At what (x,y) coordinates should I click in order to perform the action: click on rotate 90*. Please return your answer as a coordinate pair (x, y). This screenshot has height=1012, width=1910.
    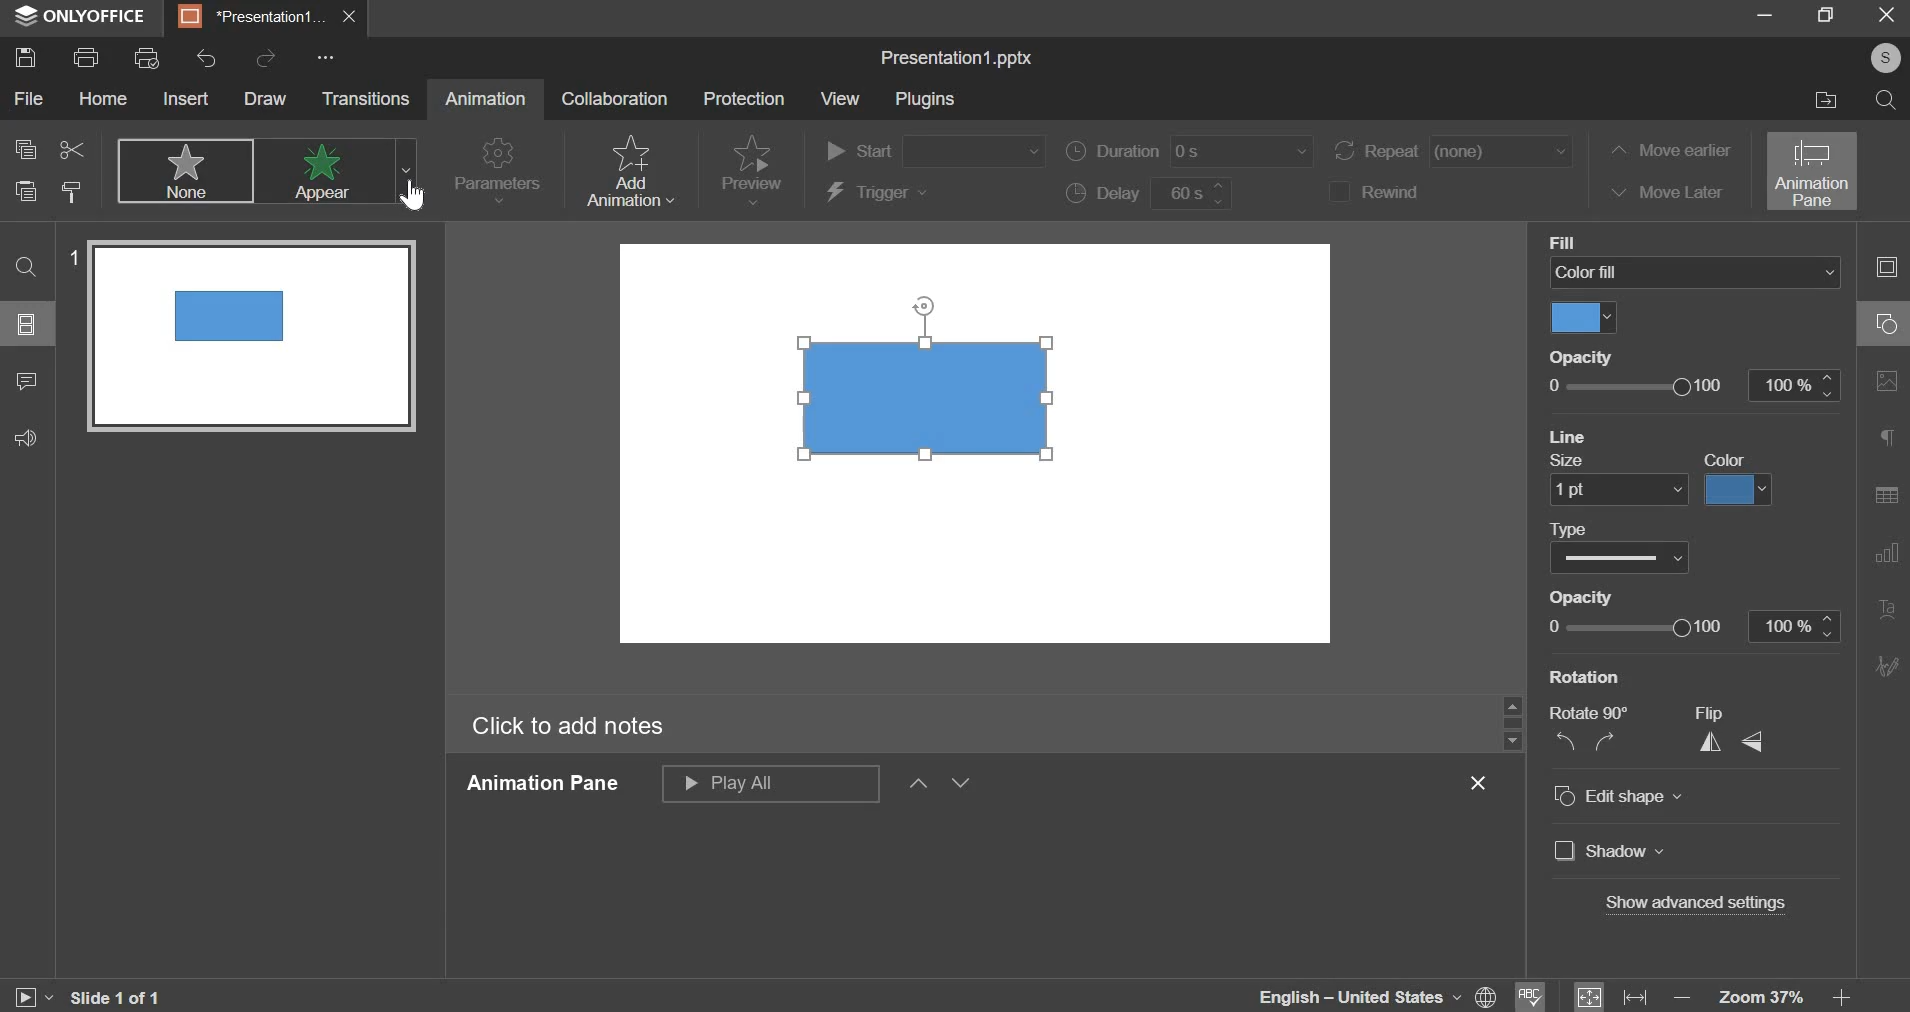
    Looking at the image, I should click on (1587, 711).